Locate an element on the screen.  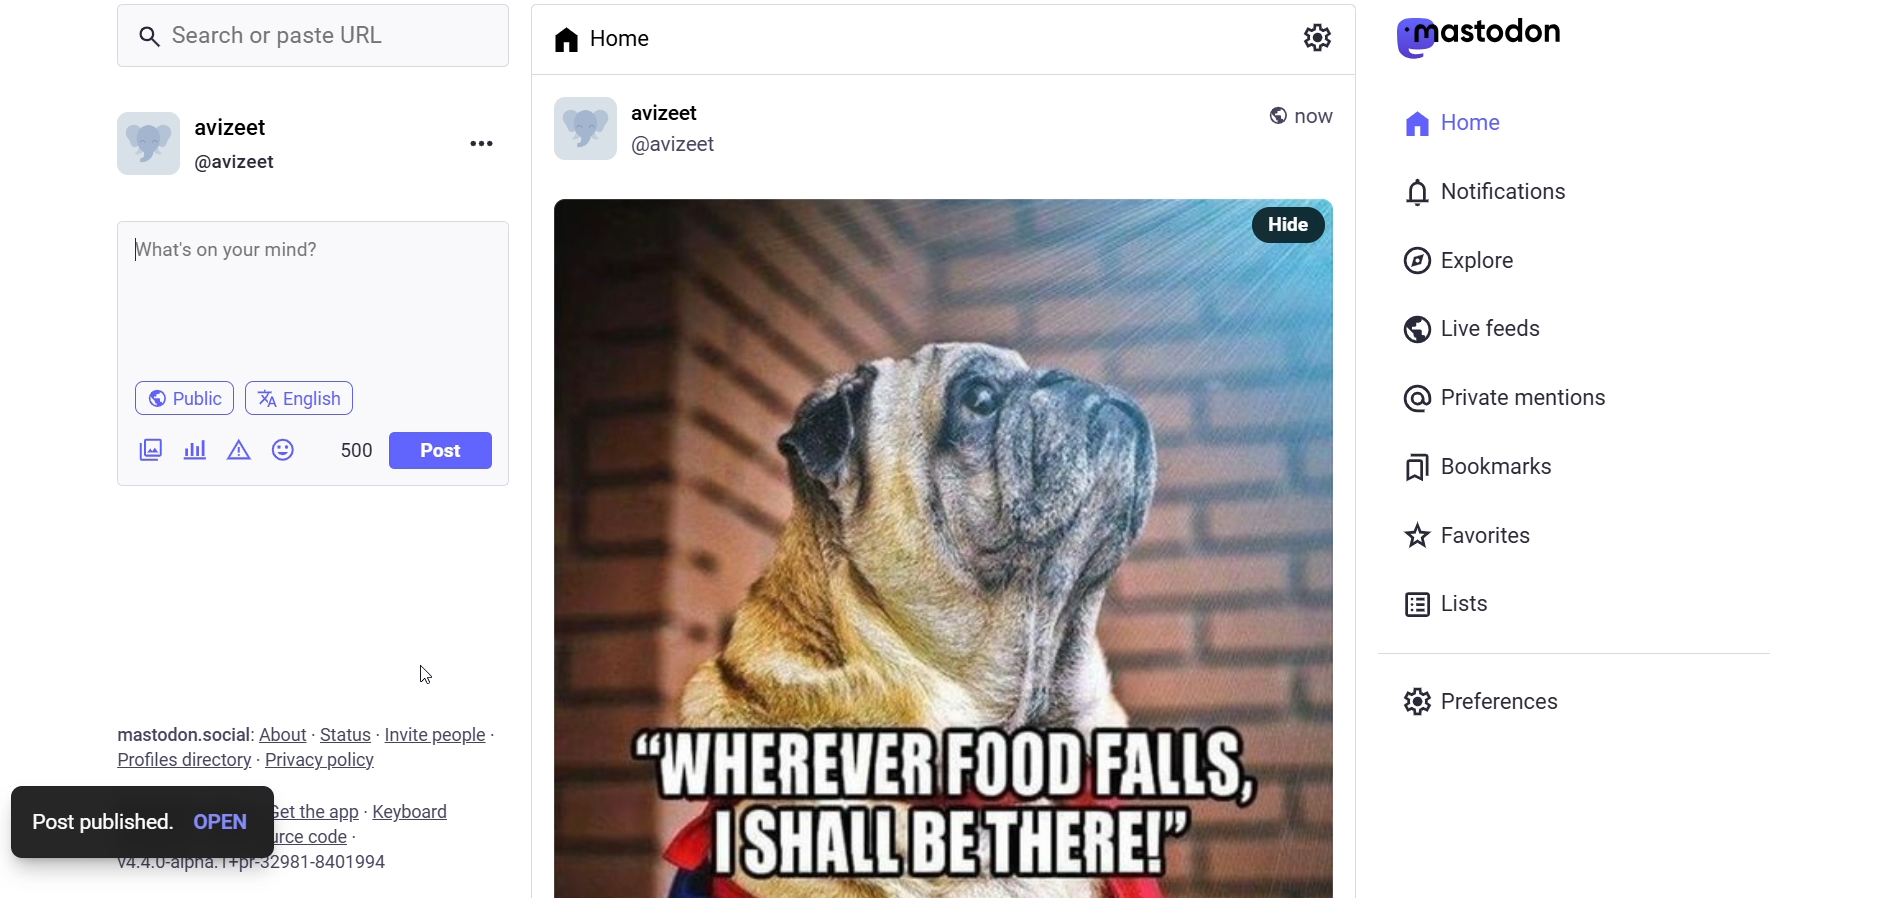
id is located at coordinates (241, 164).